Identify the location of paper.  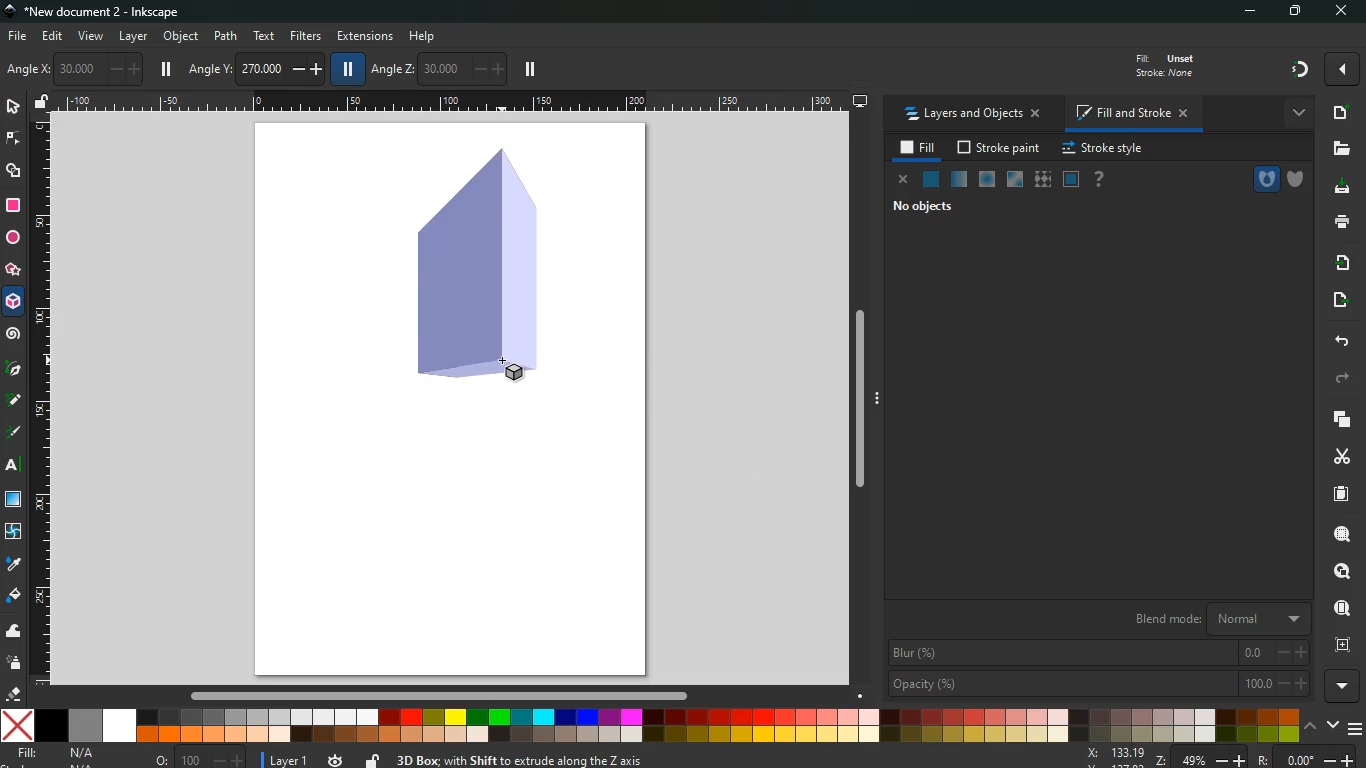
(1339, 494).